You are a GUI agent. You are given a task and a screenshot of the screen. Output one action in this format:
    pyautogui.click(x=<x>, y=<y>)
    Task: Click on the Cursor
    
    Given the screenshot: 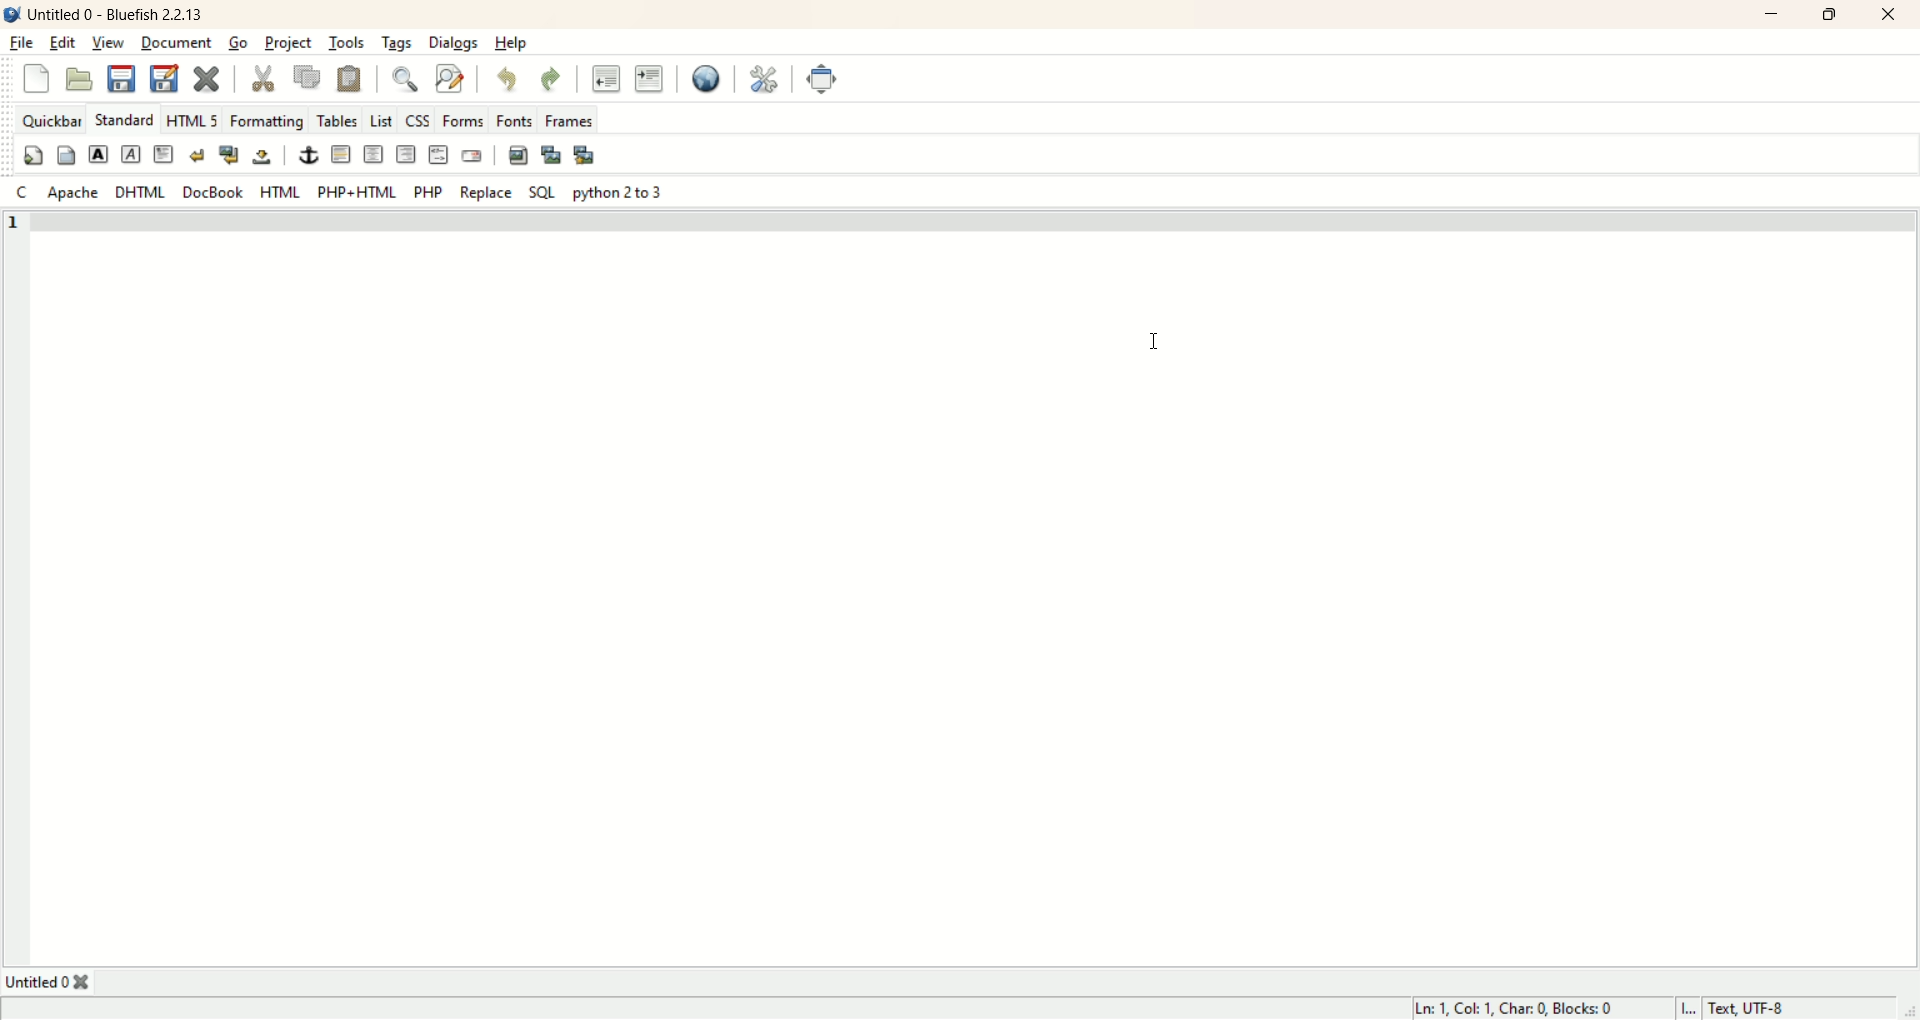 What is the action you would take?
    pyautogui.click(x=1163, y=340)
    